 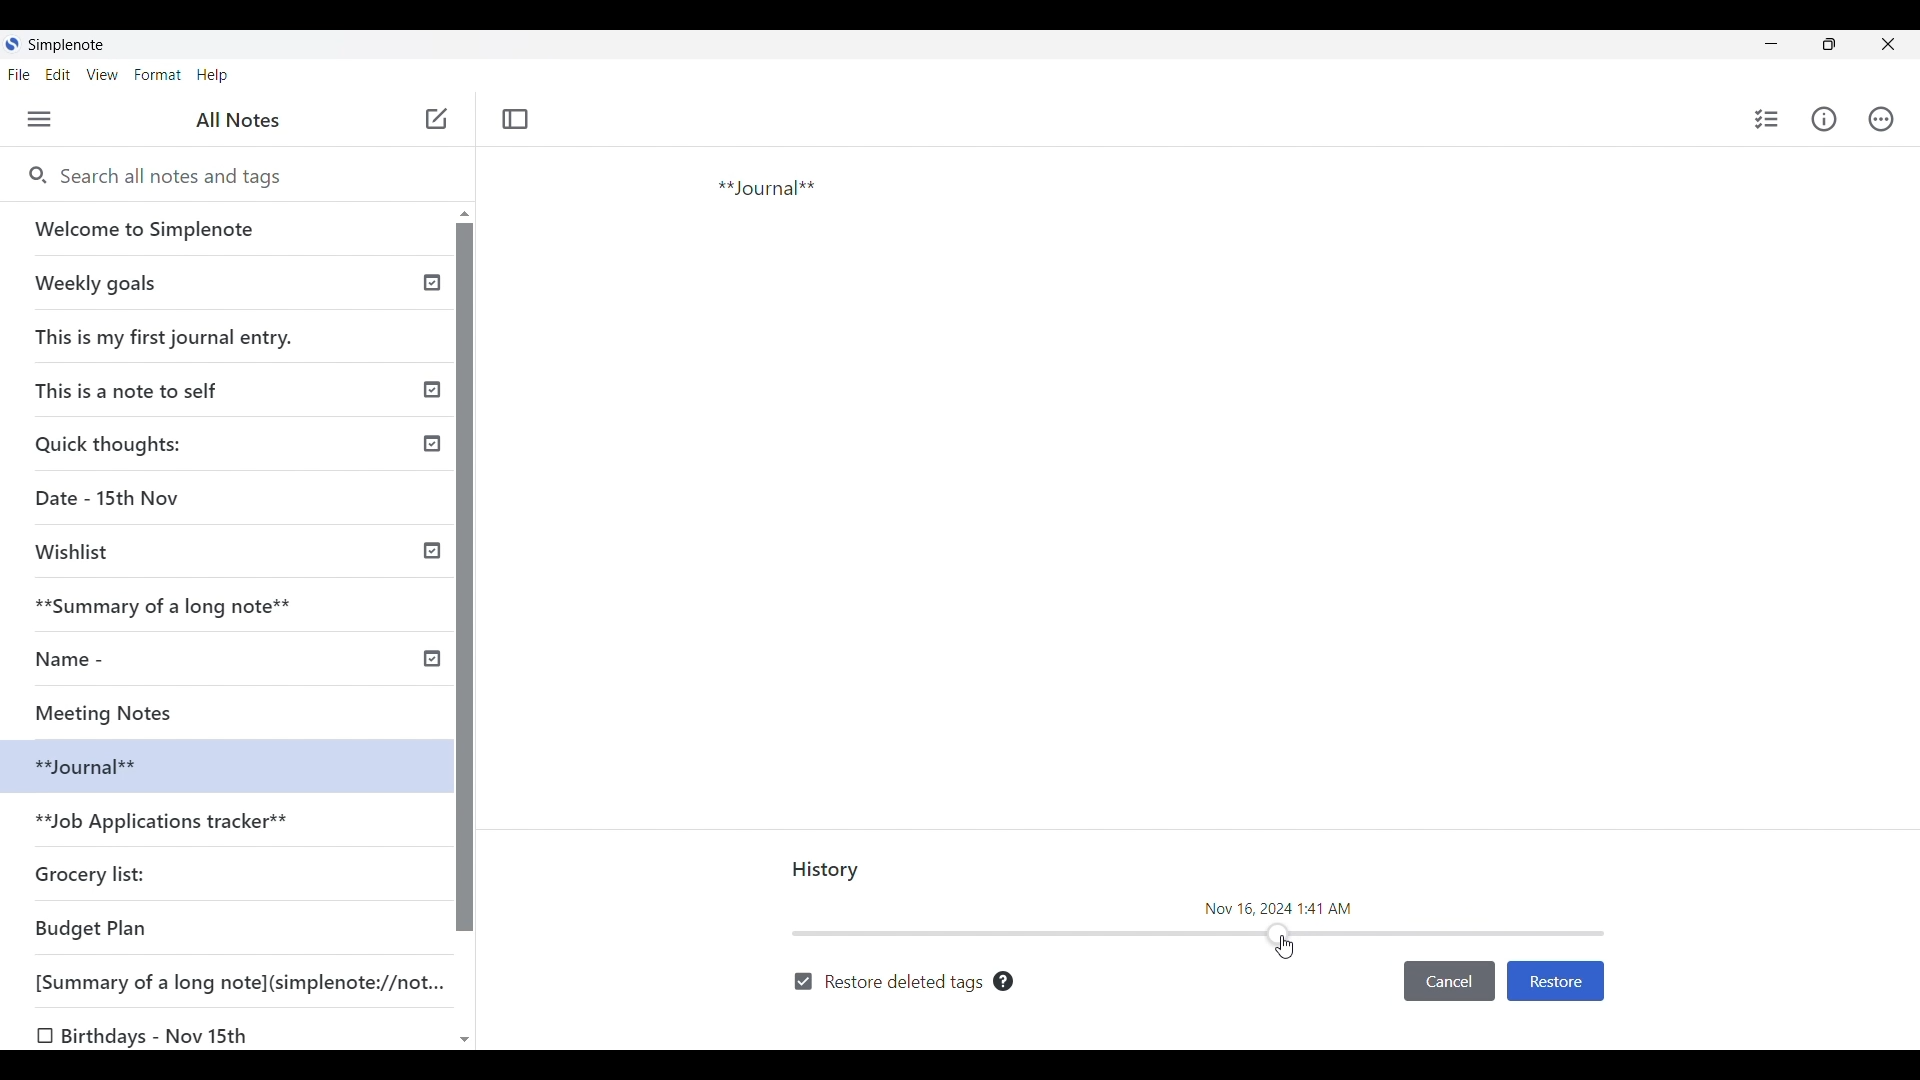 What do you see at coordinates (465, 214) in the screenshot?
I see `Quick slide to top` at bounding box center [465, 214].